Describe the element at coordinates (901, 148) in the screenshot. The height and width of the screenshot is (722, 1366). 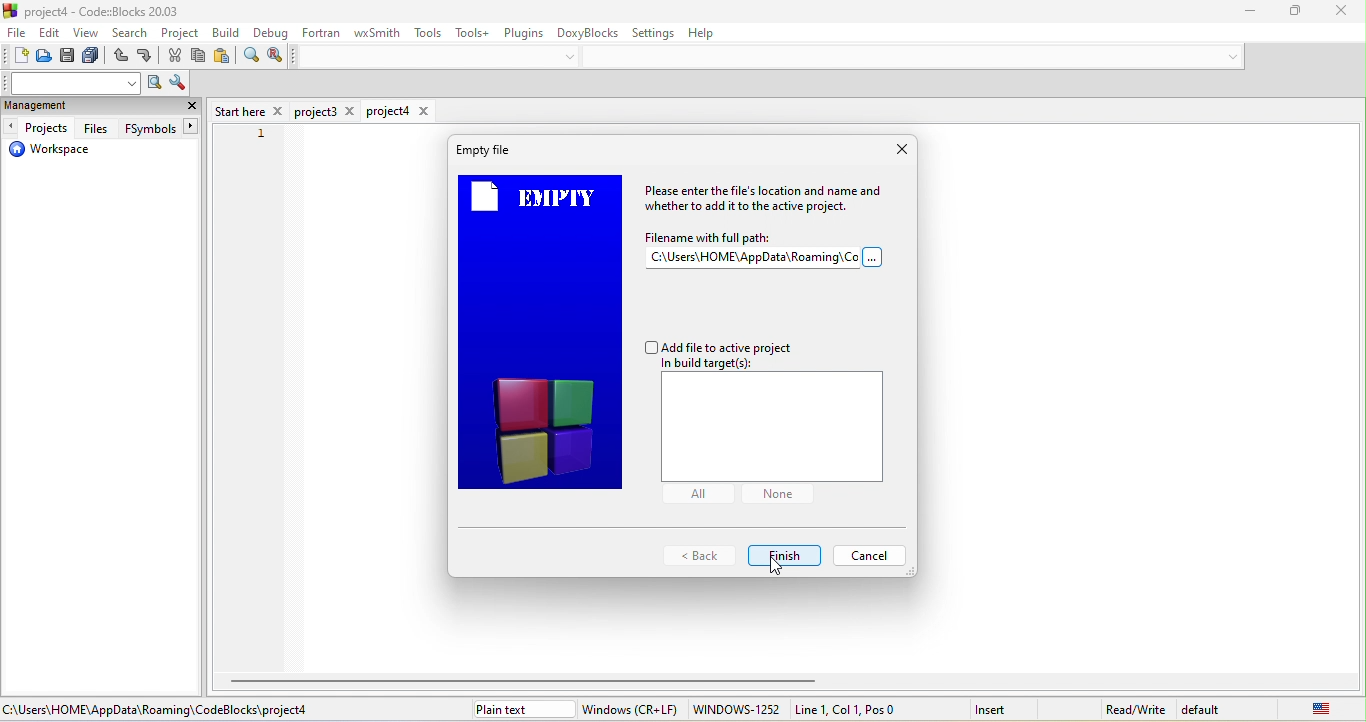
I see `Close` at that location.